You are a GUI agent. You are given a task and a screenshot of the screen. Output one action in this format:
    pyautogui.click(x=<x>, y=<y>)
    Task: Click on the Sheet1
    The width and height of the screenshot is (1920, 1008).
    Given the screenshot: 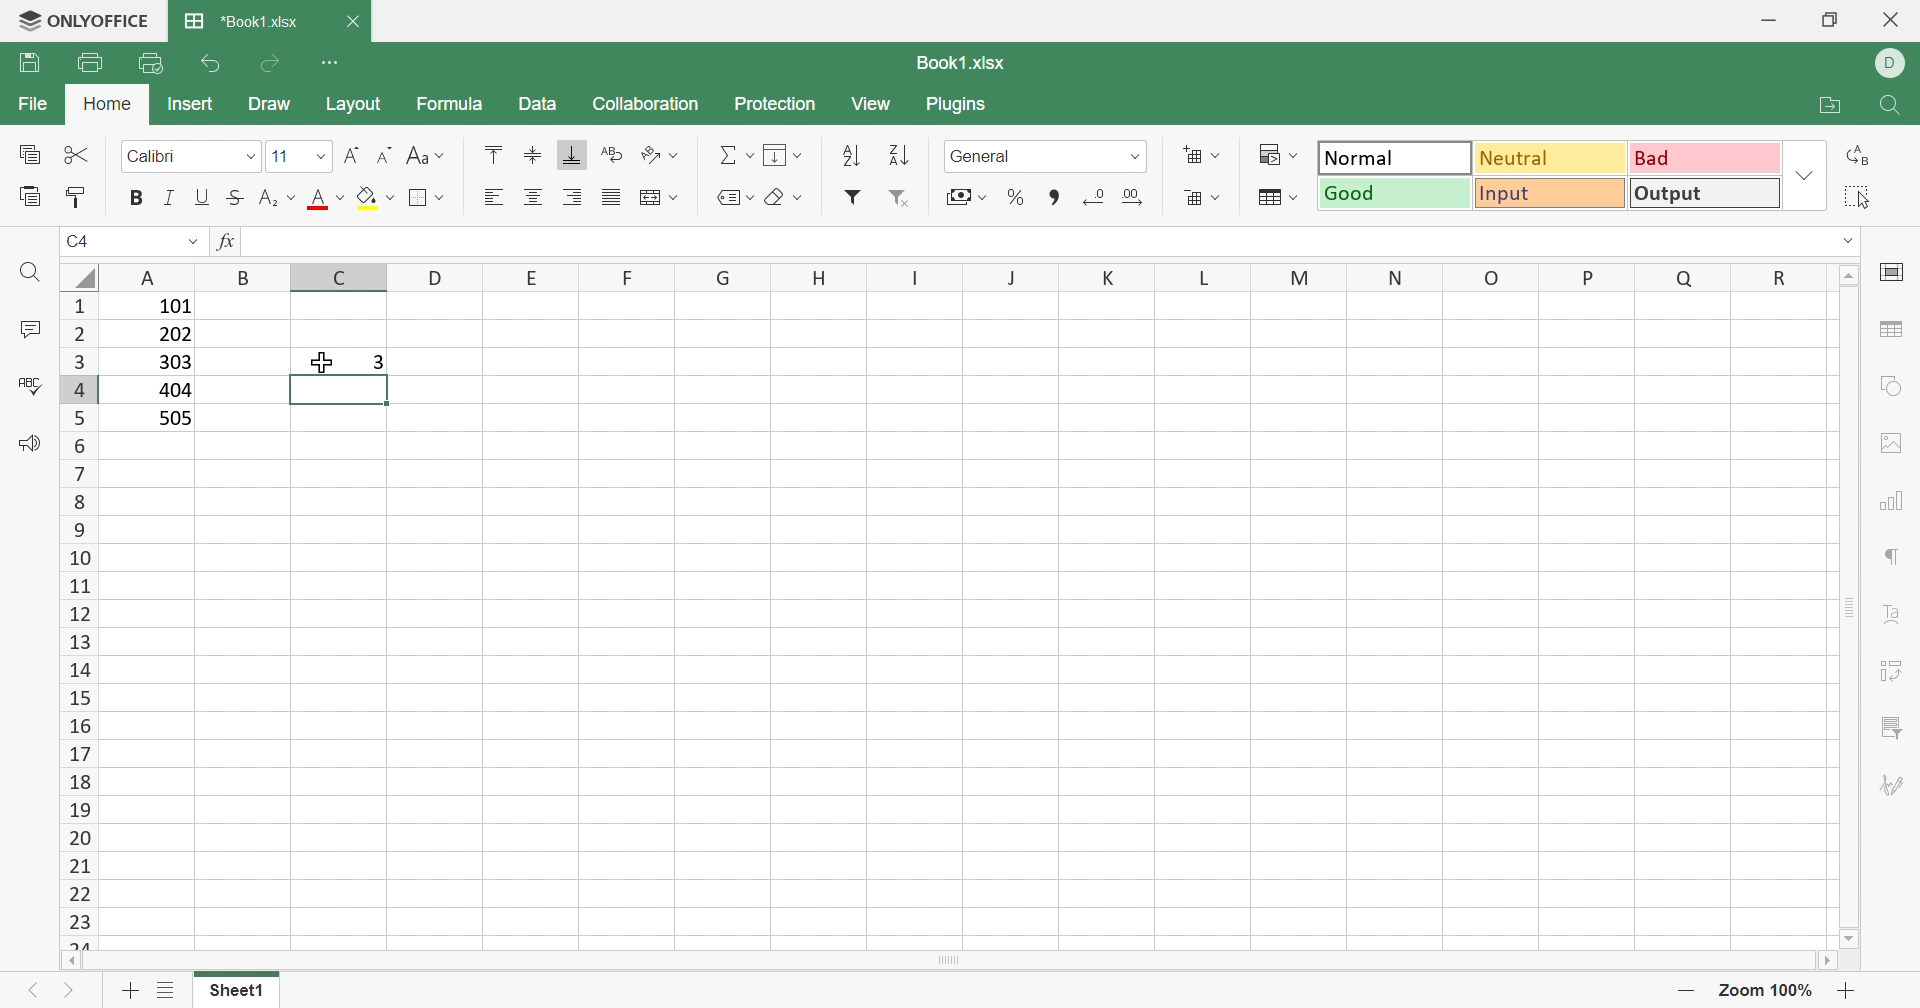 What is the action you would take?
    pyautogui.click(x=236, y=990)
    